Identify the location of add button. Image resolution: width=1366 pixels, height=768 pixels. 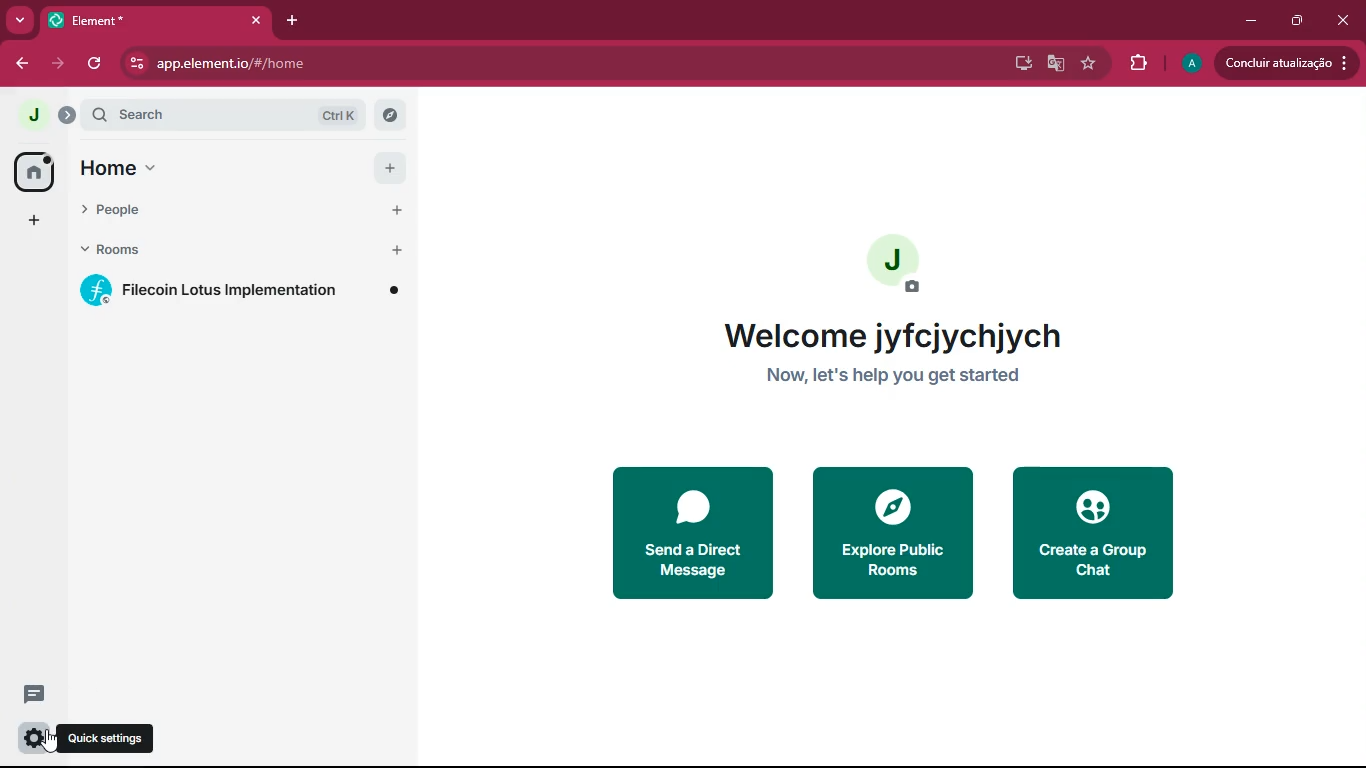
(389, 168).